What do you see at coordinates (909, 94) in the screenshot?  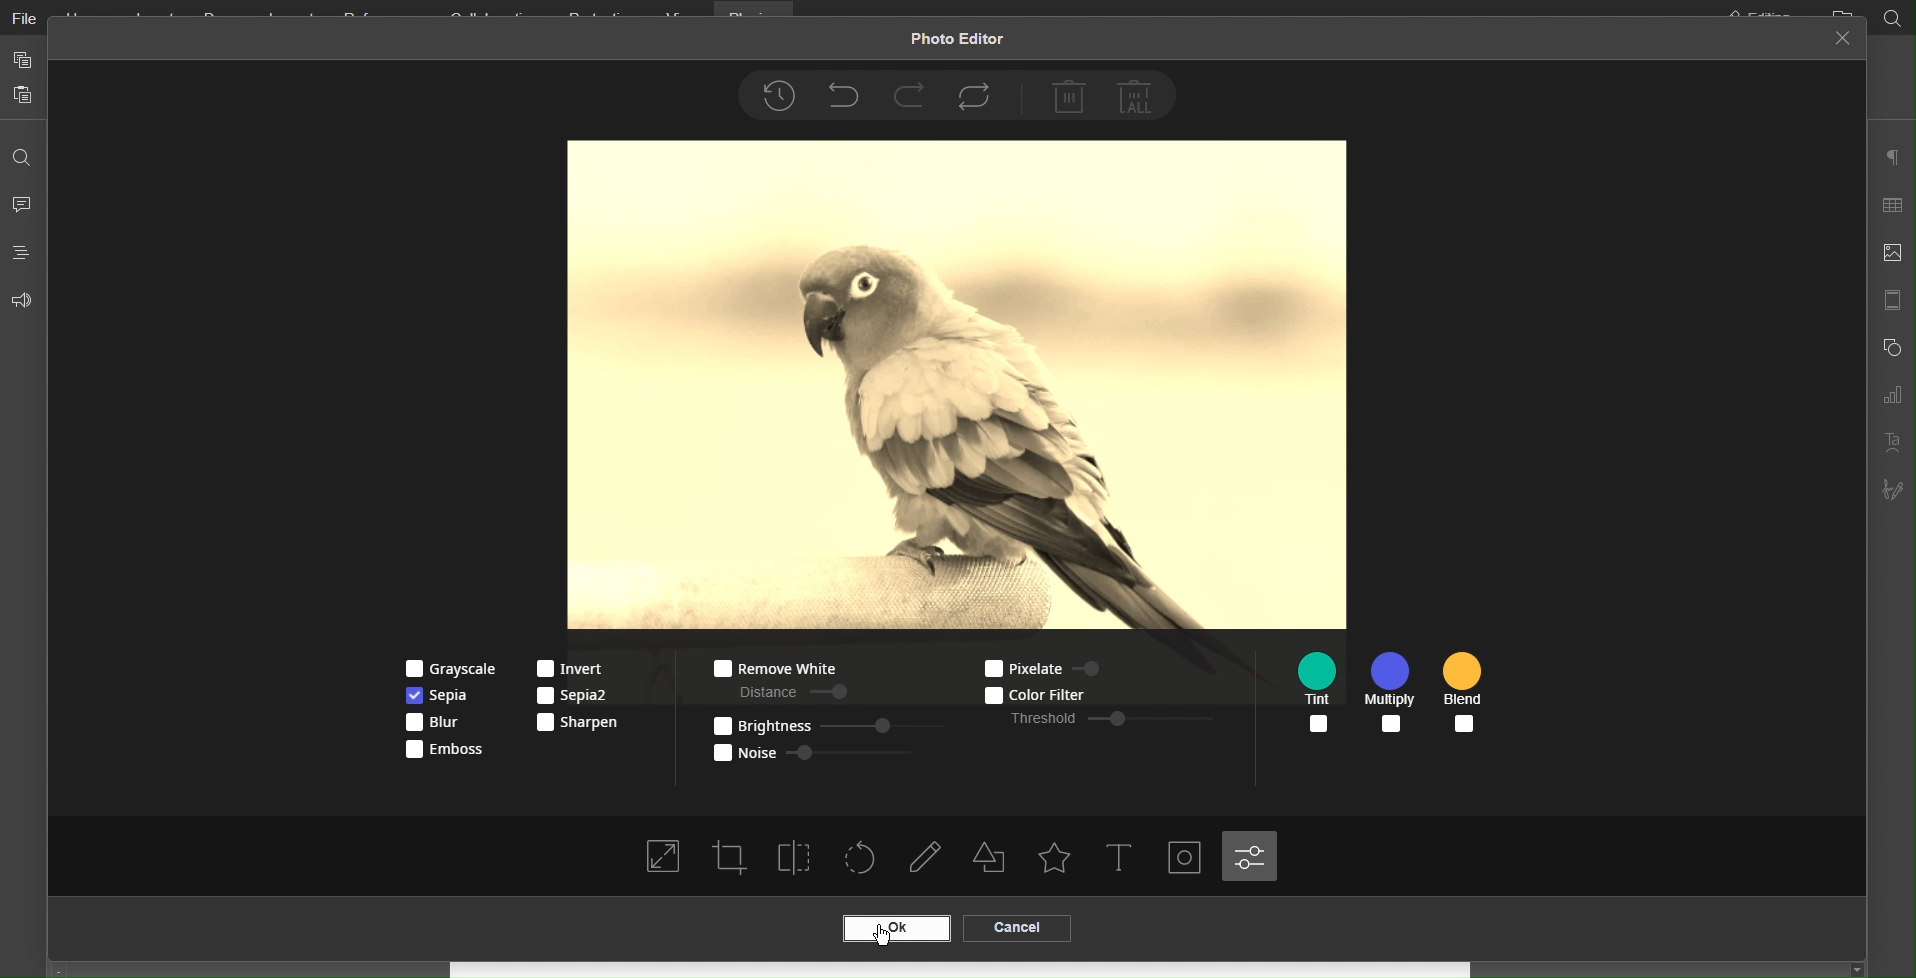 I see `Redo` at bounding box center [909, 94].